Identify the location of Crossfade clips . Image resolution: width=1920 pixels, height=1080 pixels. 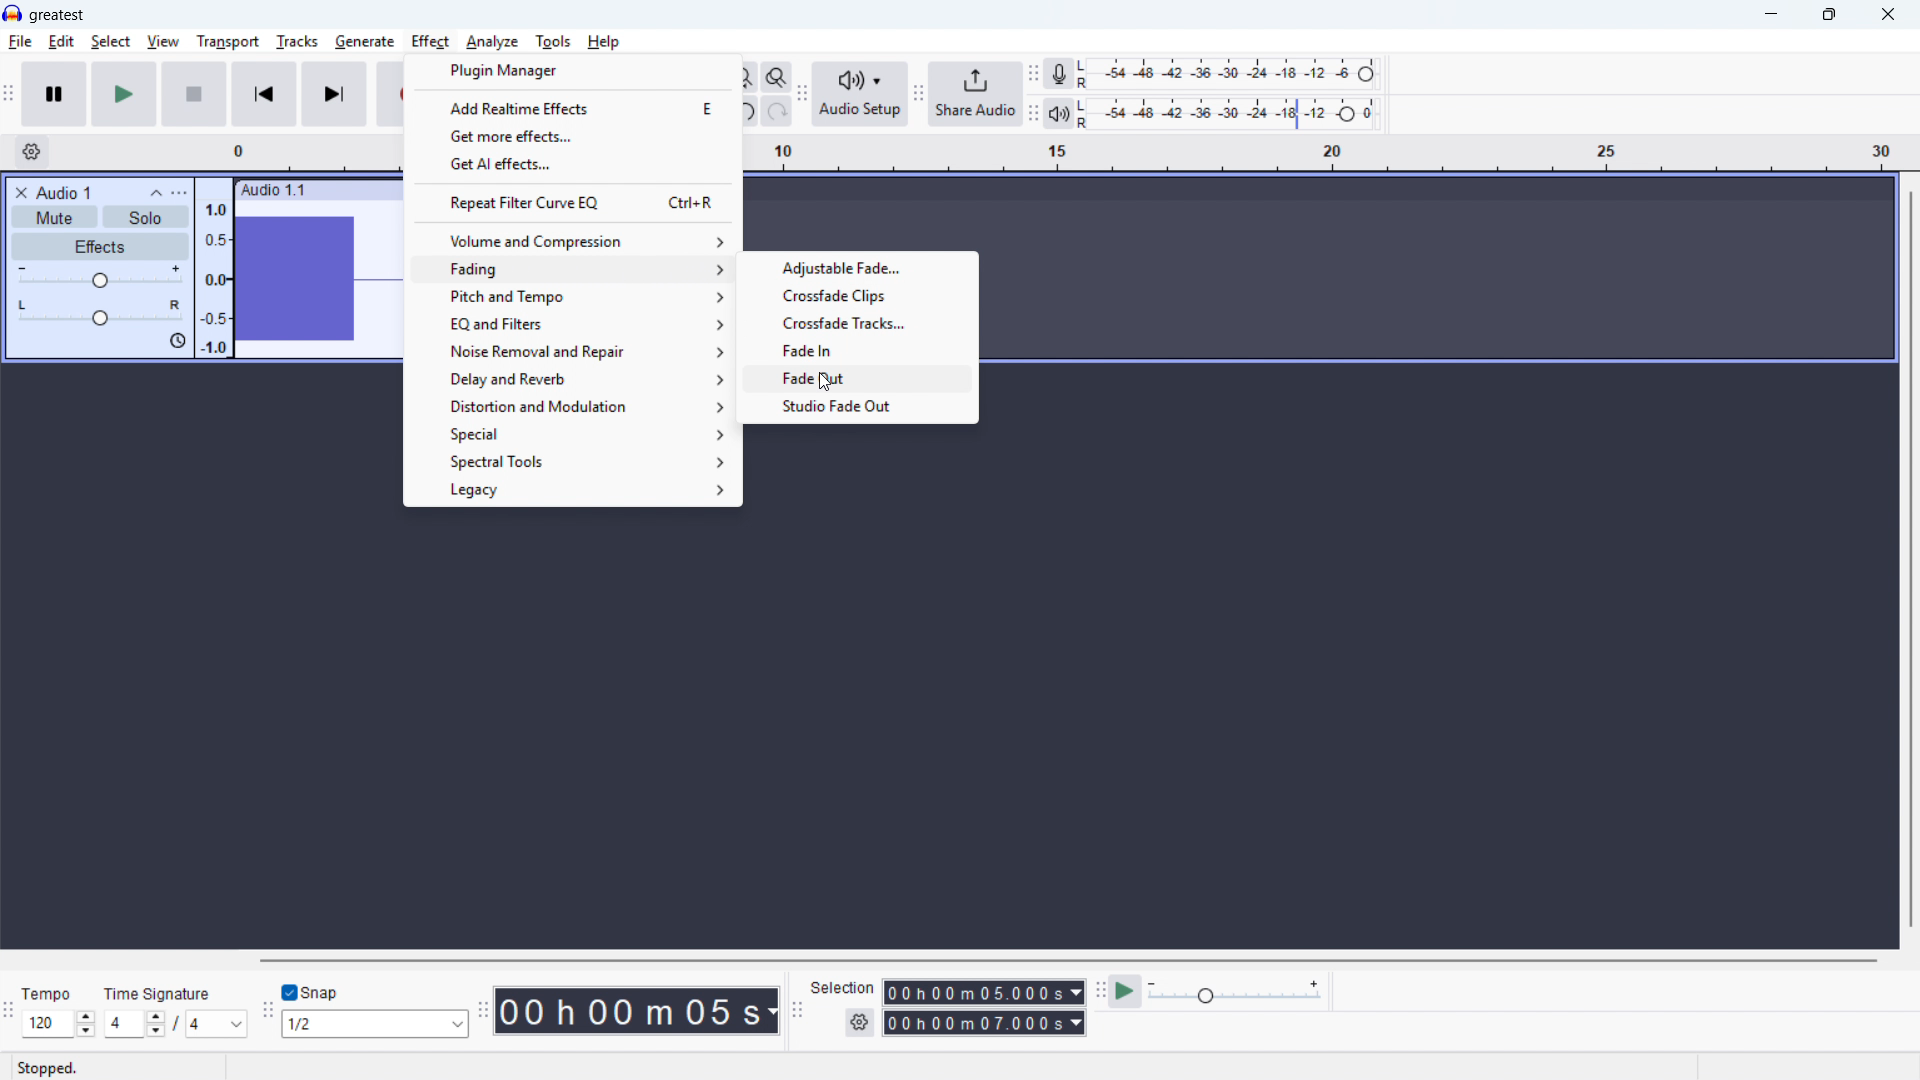
(859, 295).